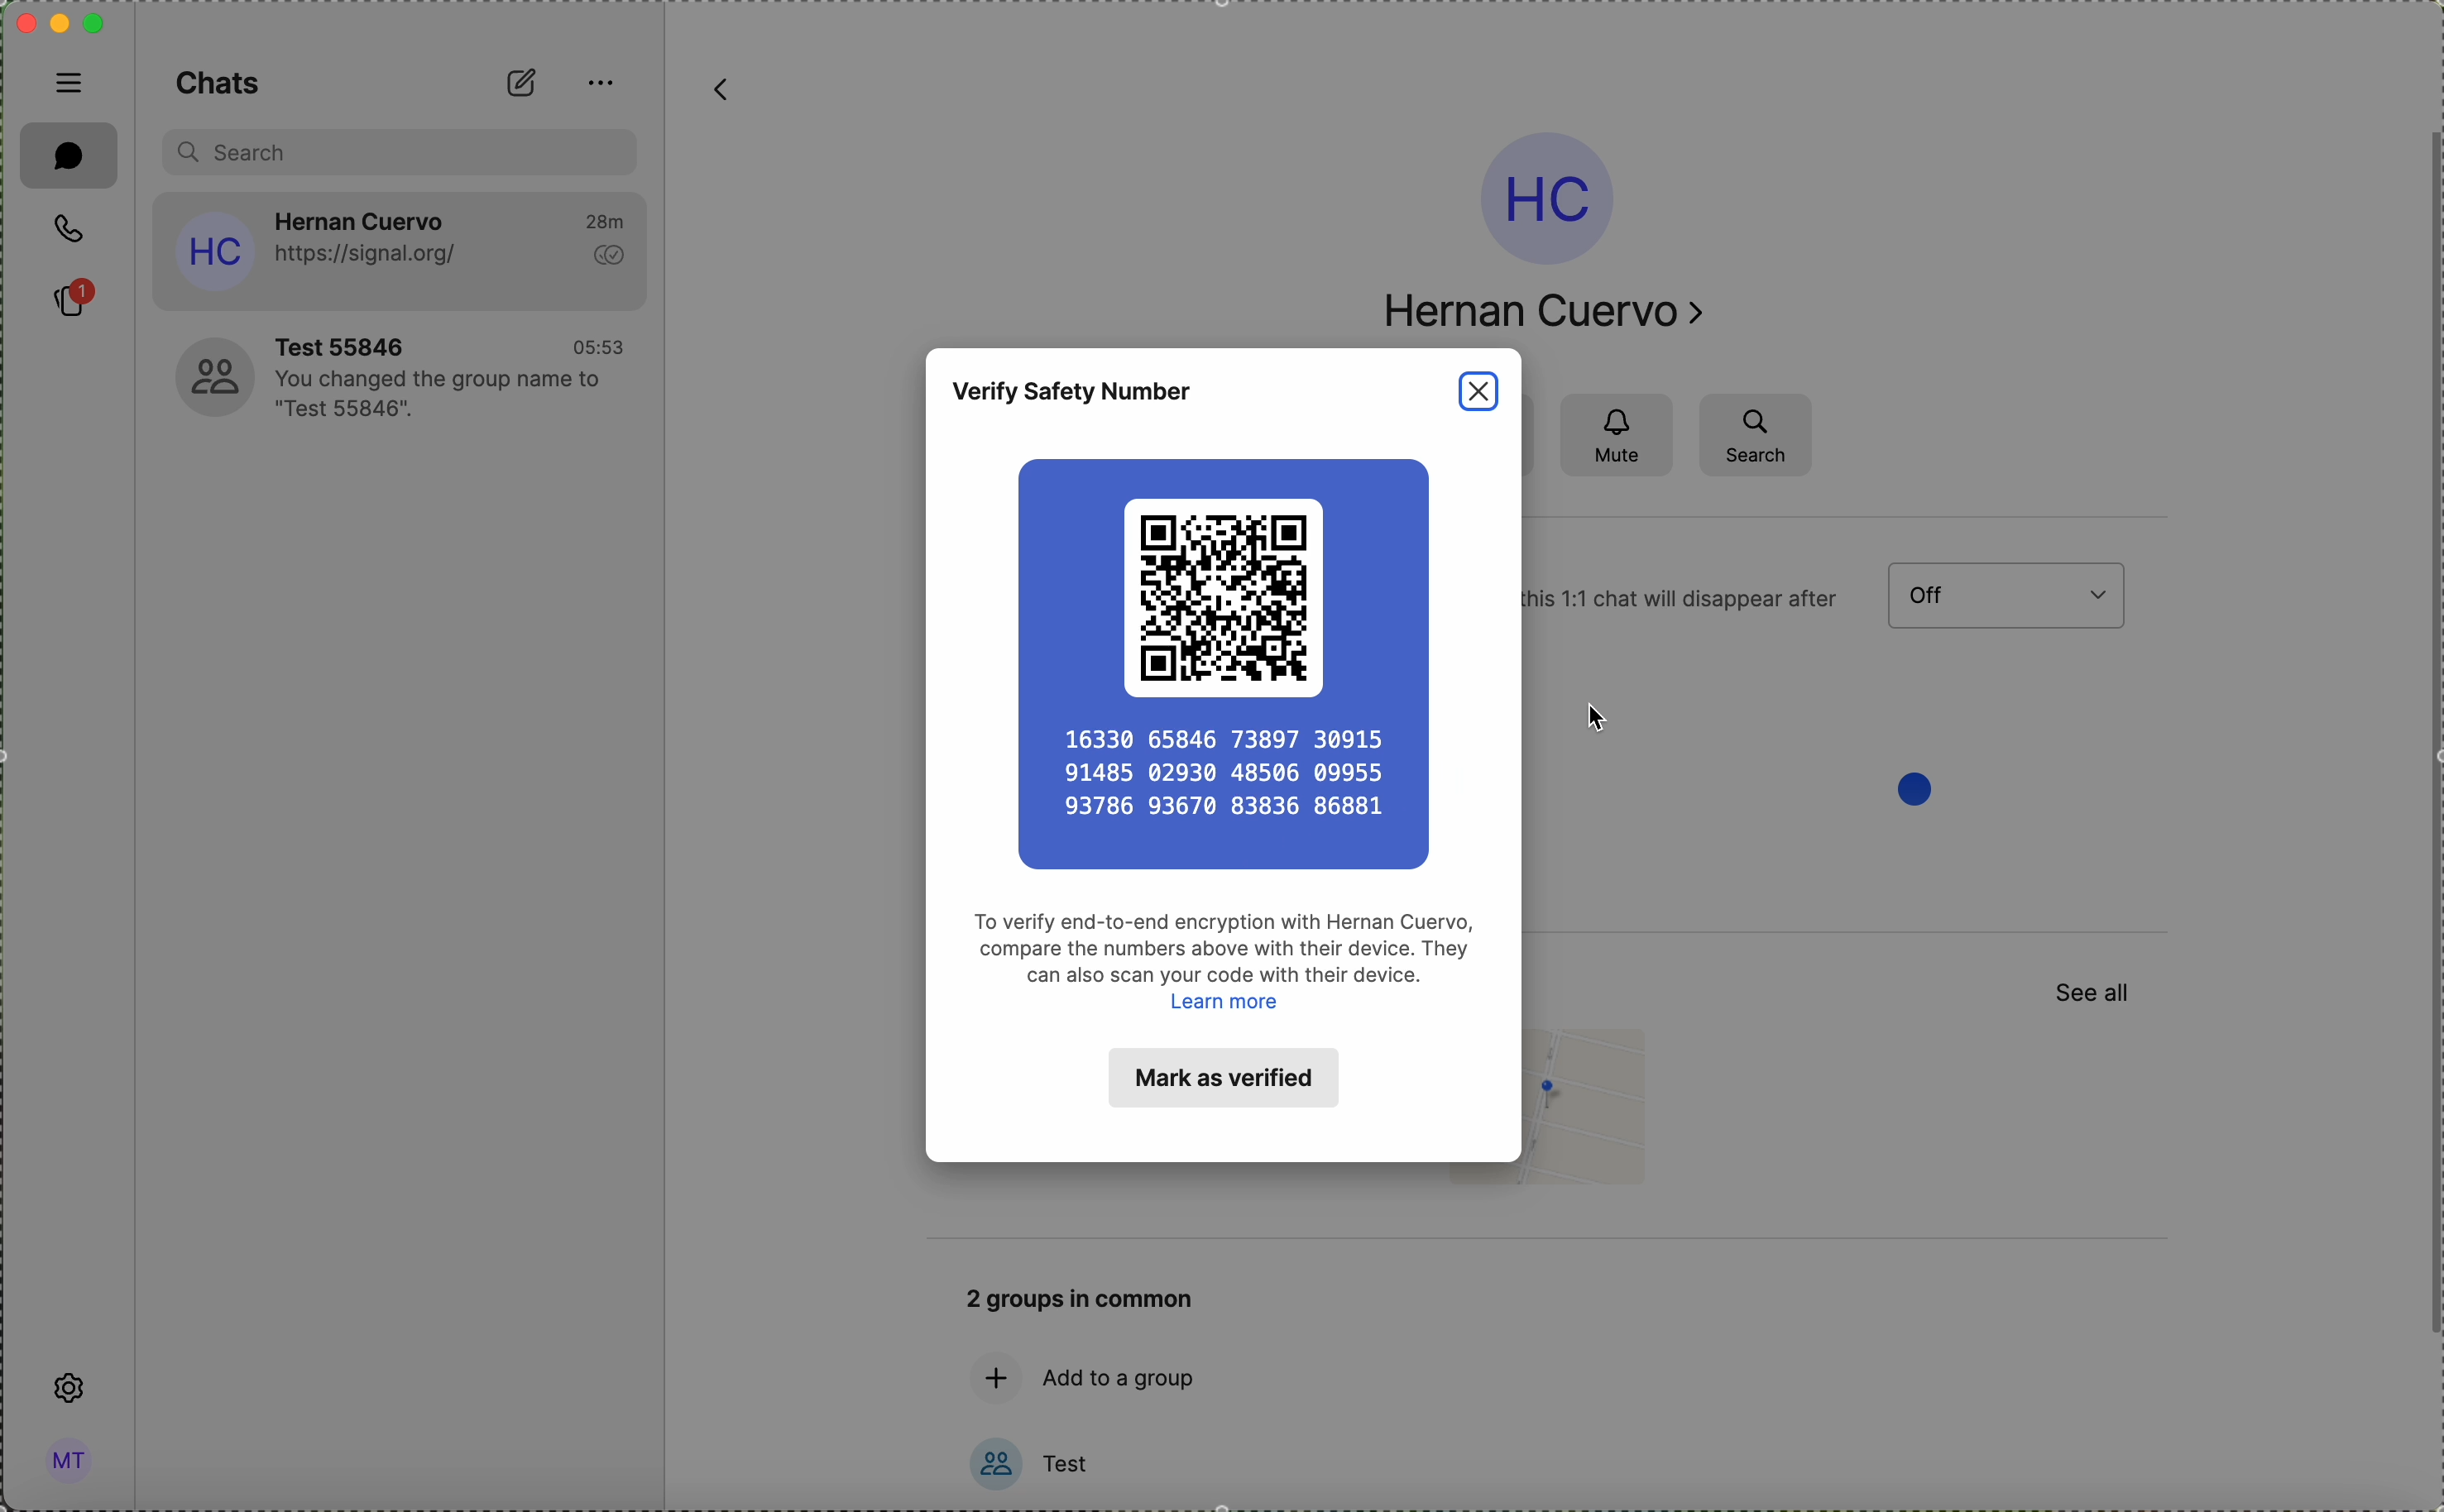 The image size is (2444, 1512). I want to click on profile , so click(199, 376).